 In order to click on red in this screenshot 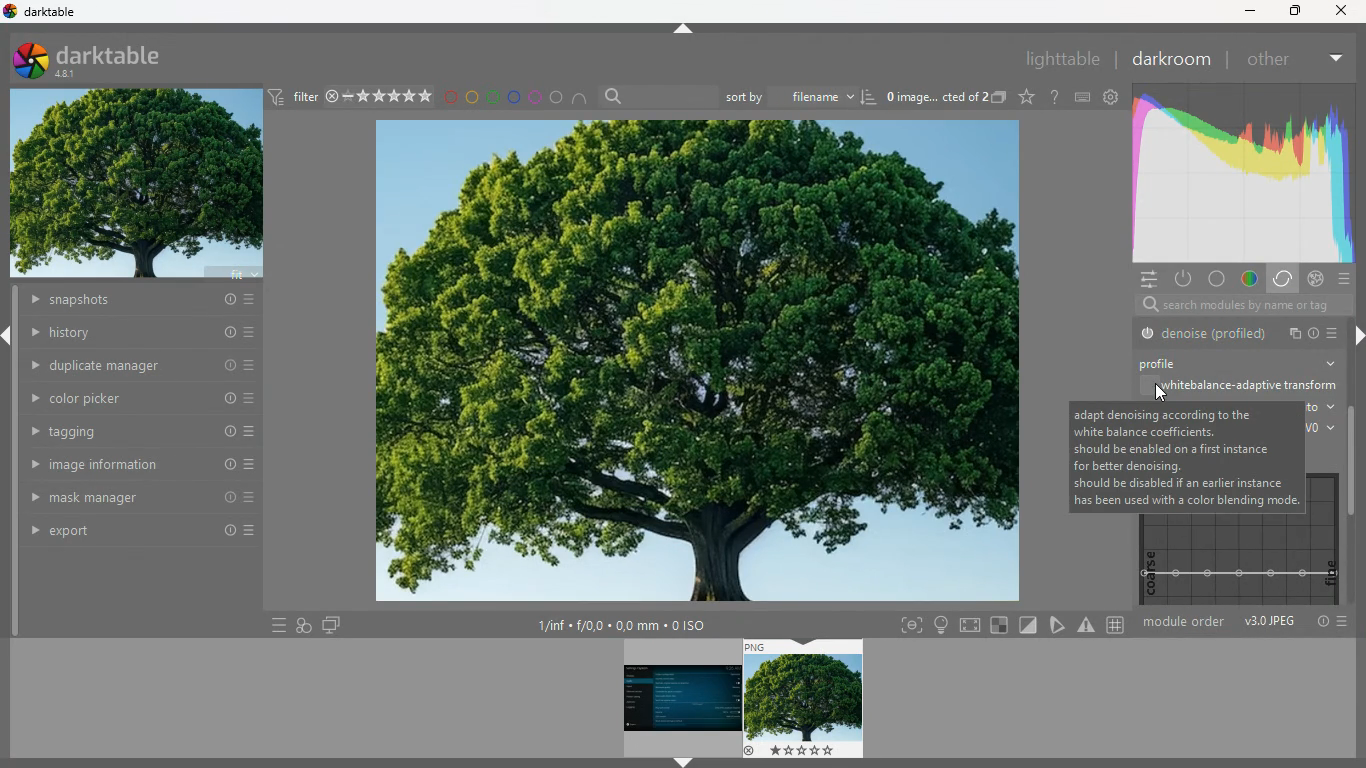, I will do `click(450, 98)`.